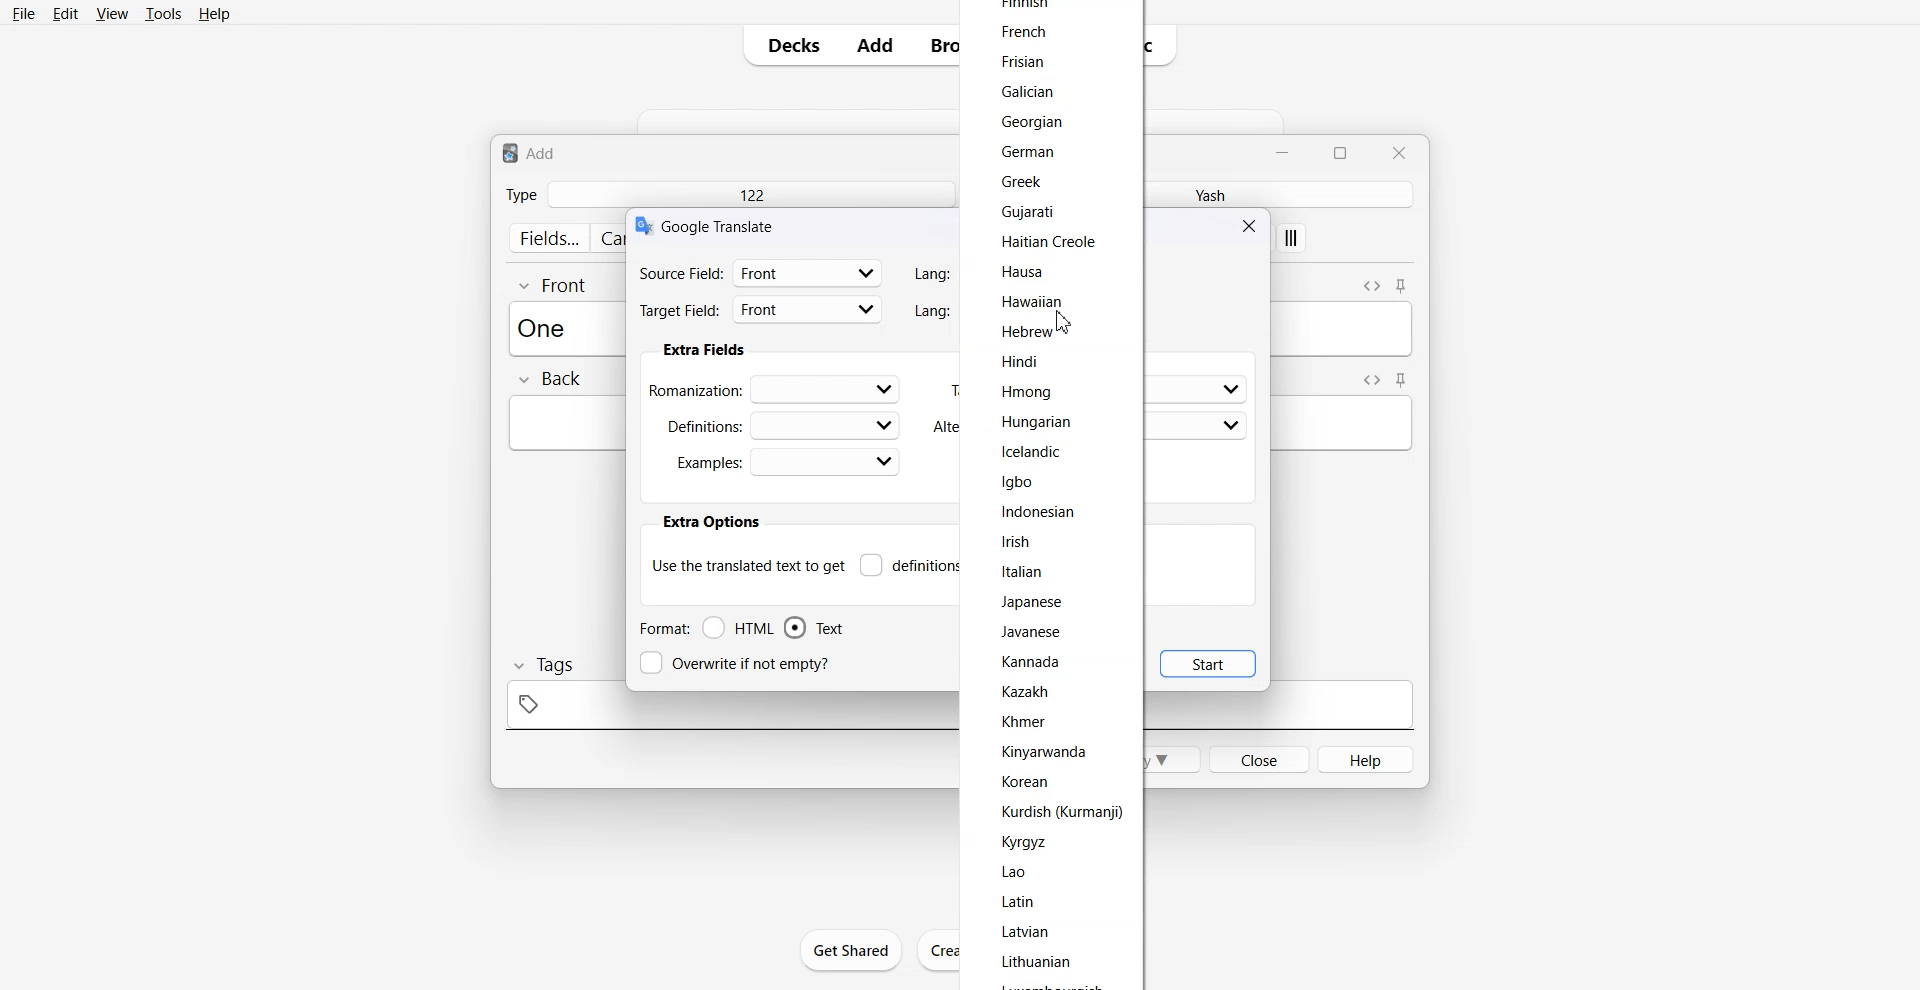 This screenshot has width=1920, height=990. Describe the element at coordinates (932, 274) in the screenshot. I see `Lang:` at that location.